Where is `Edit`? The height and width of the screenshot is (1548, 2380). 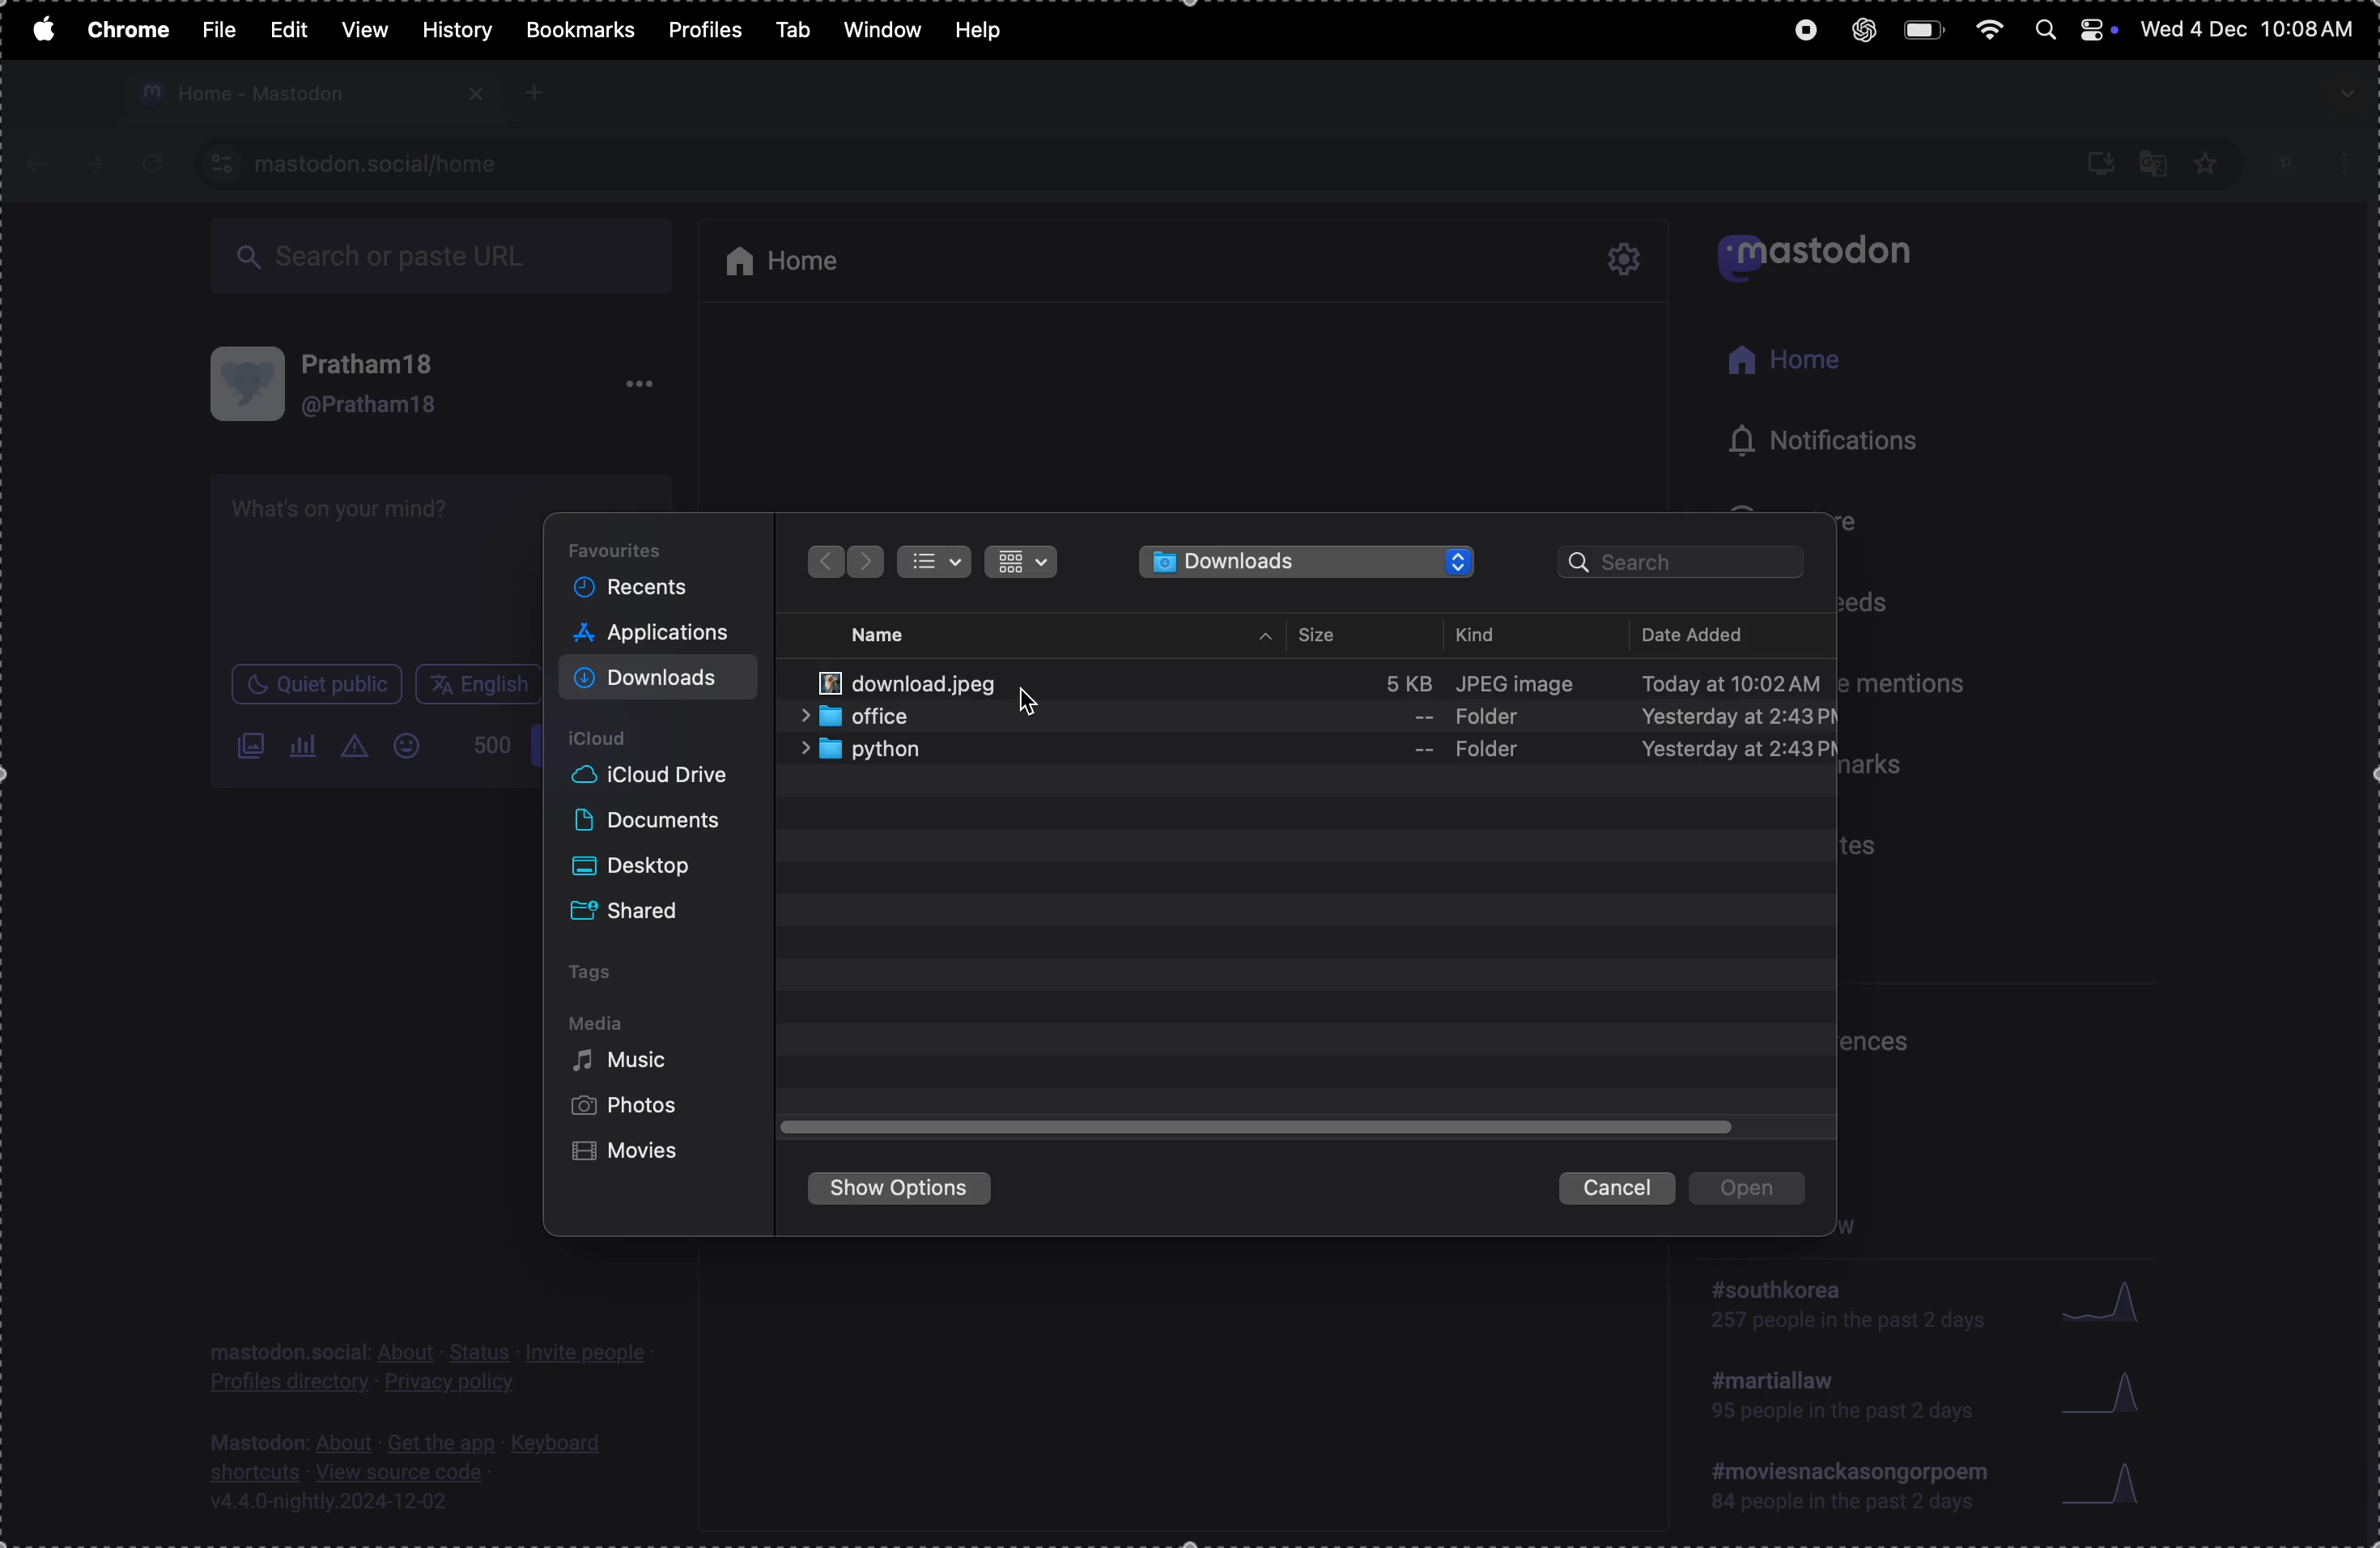
Edit is located at coordinates (294, 27).